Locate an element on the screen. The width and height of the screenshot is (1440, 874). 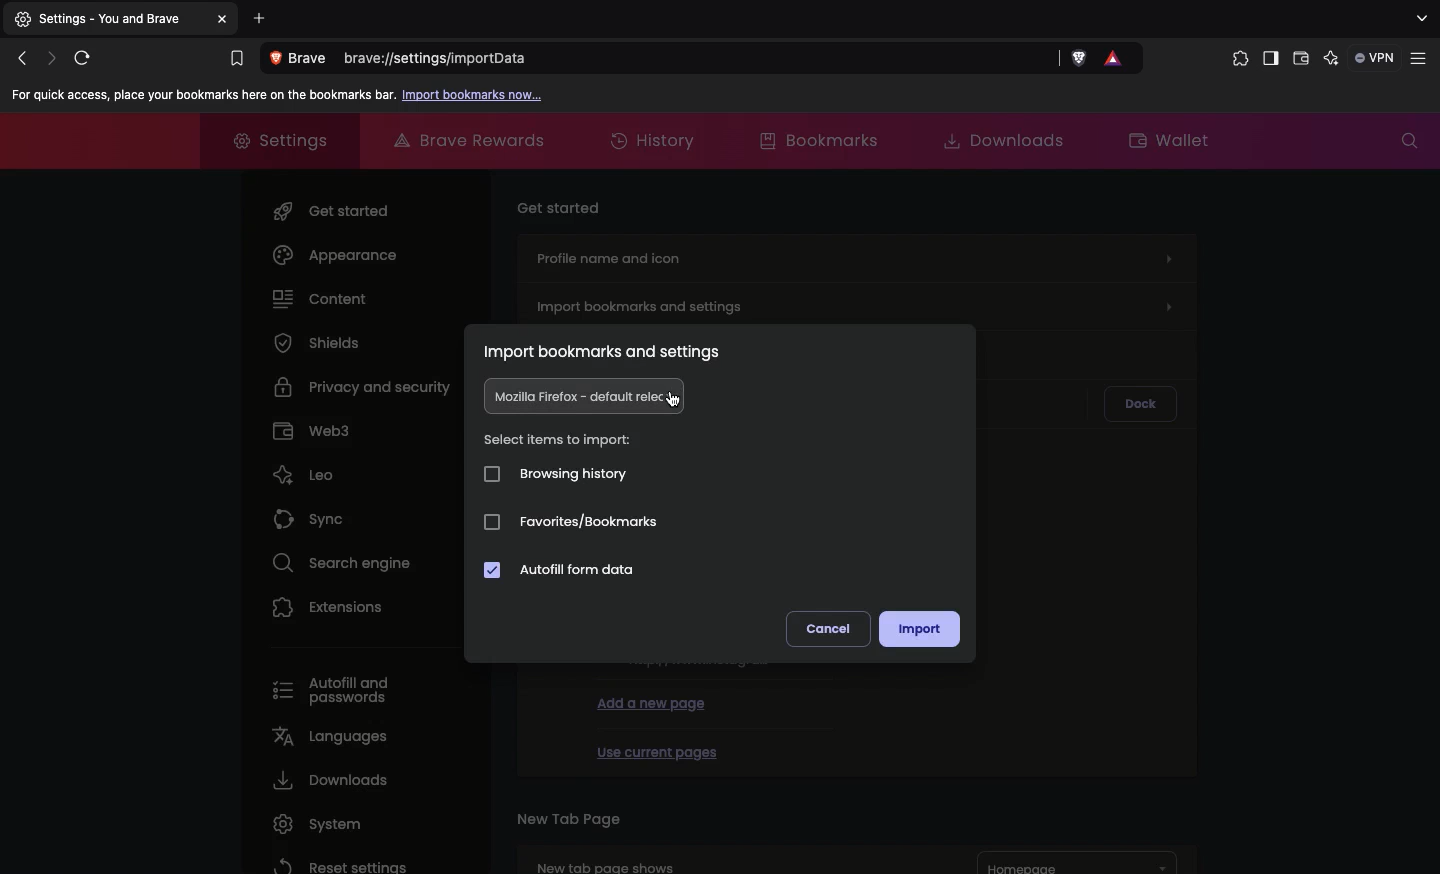
Select items to import is located at coordinates (555, 440).